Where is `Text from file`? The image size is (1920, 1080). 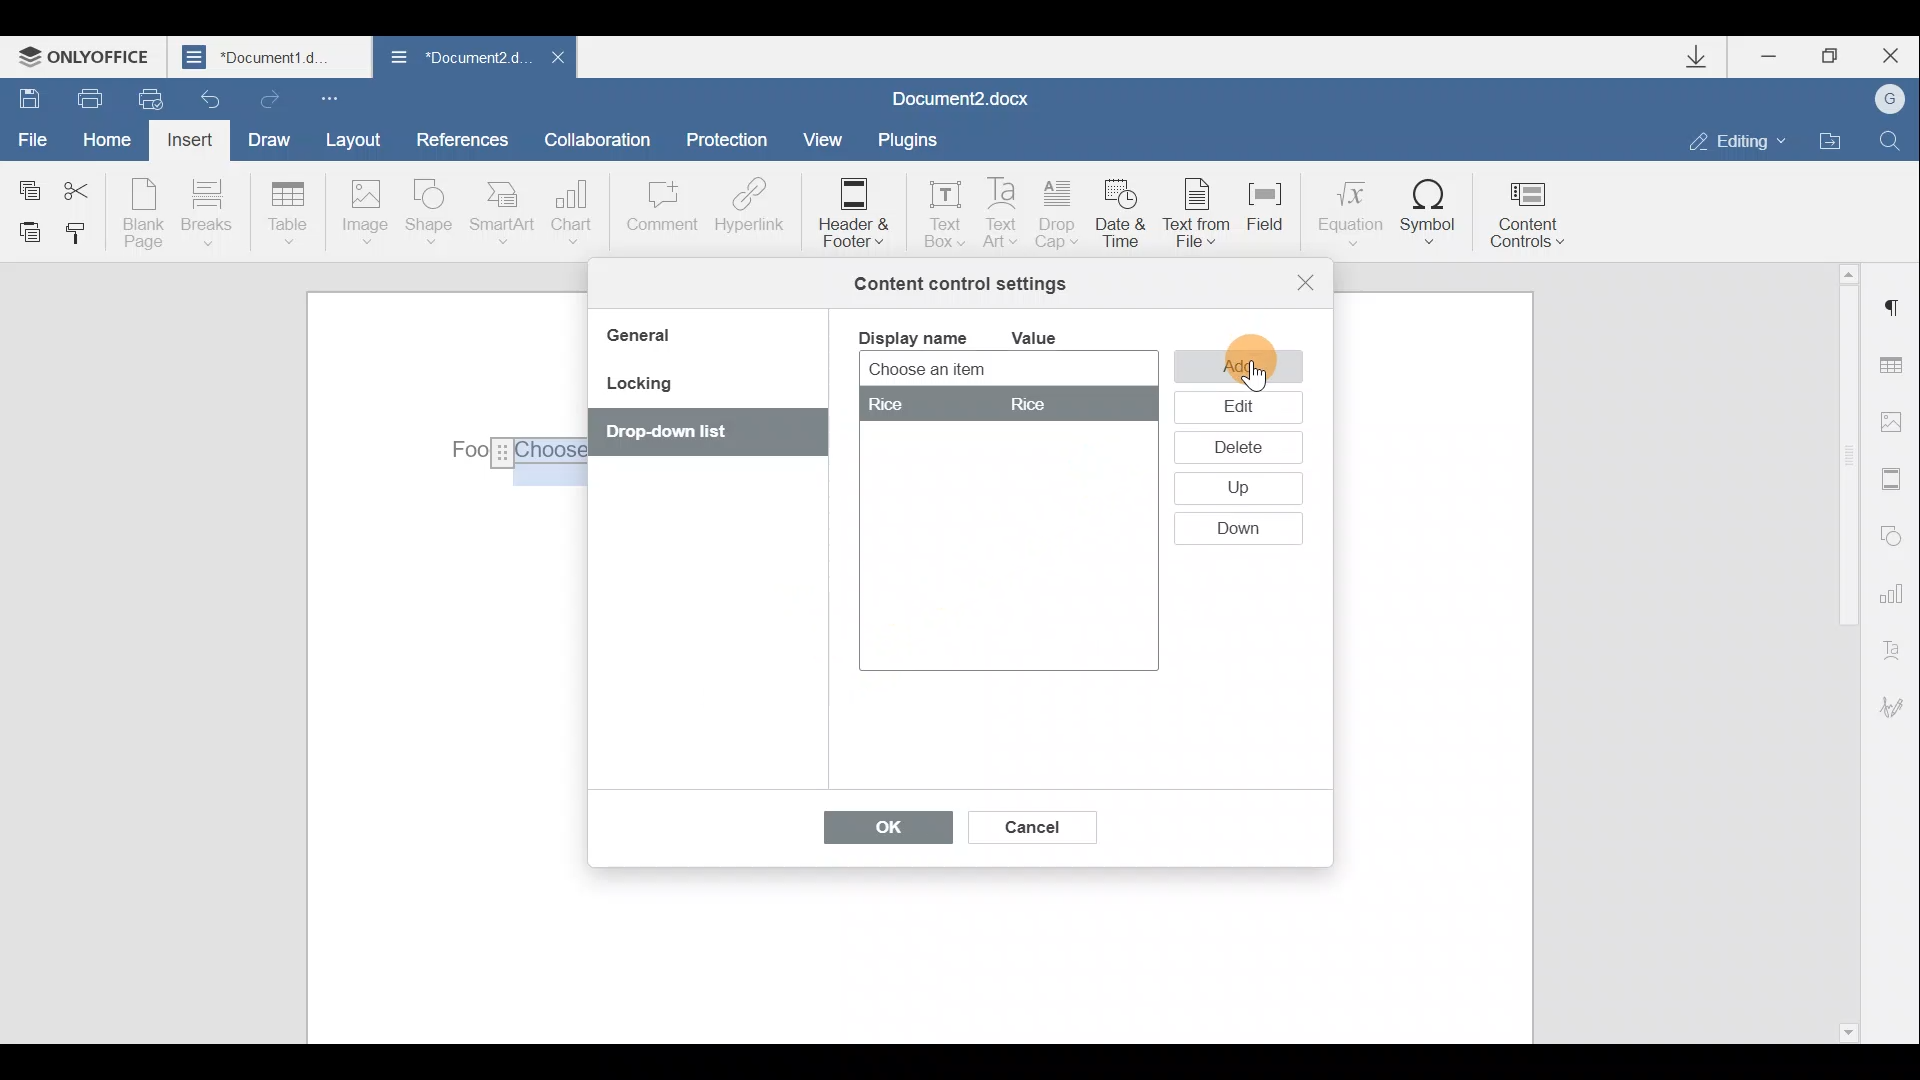
Text from file is located at coordinates (1202, 215).